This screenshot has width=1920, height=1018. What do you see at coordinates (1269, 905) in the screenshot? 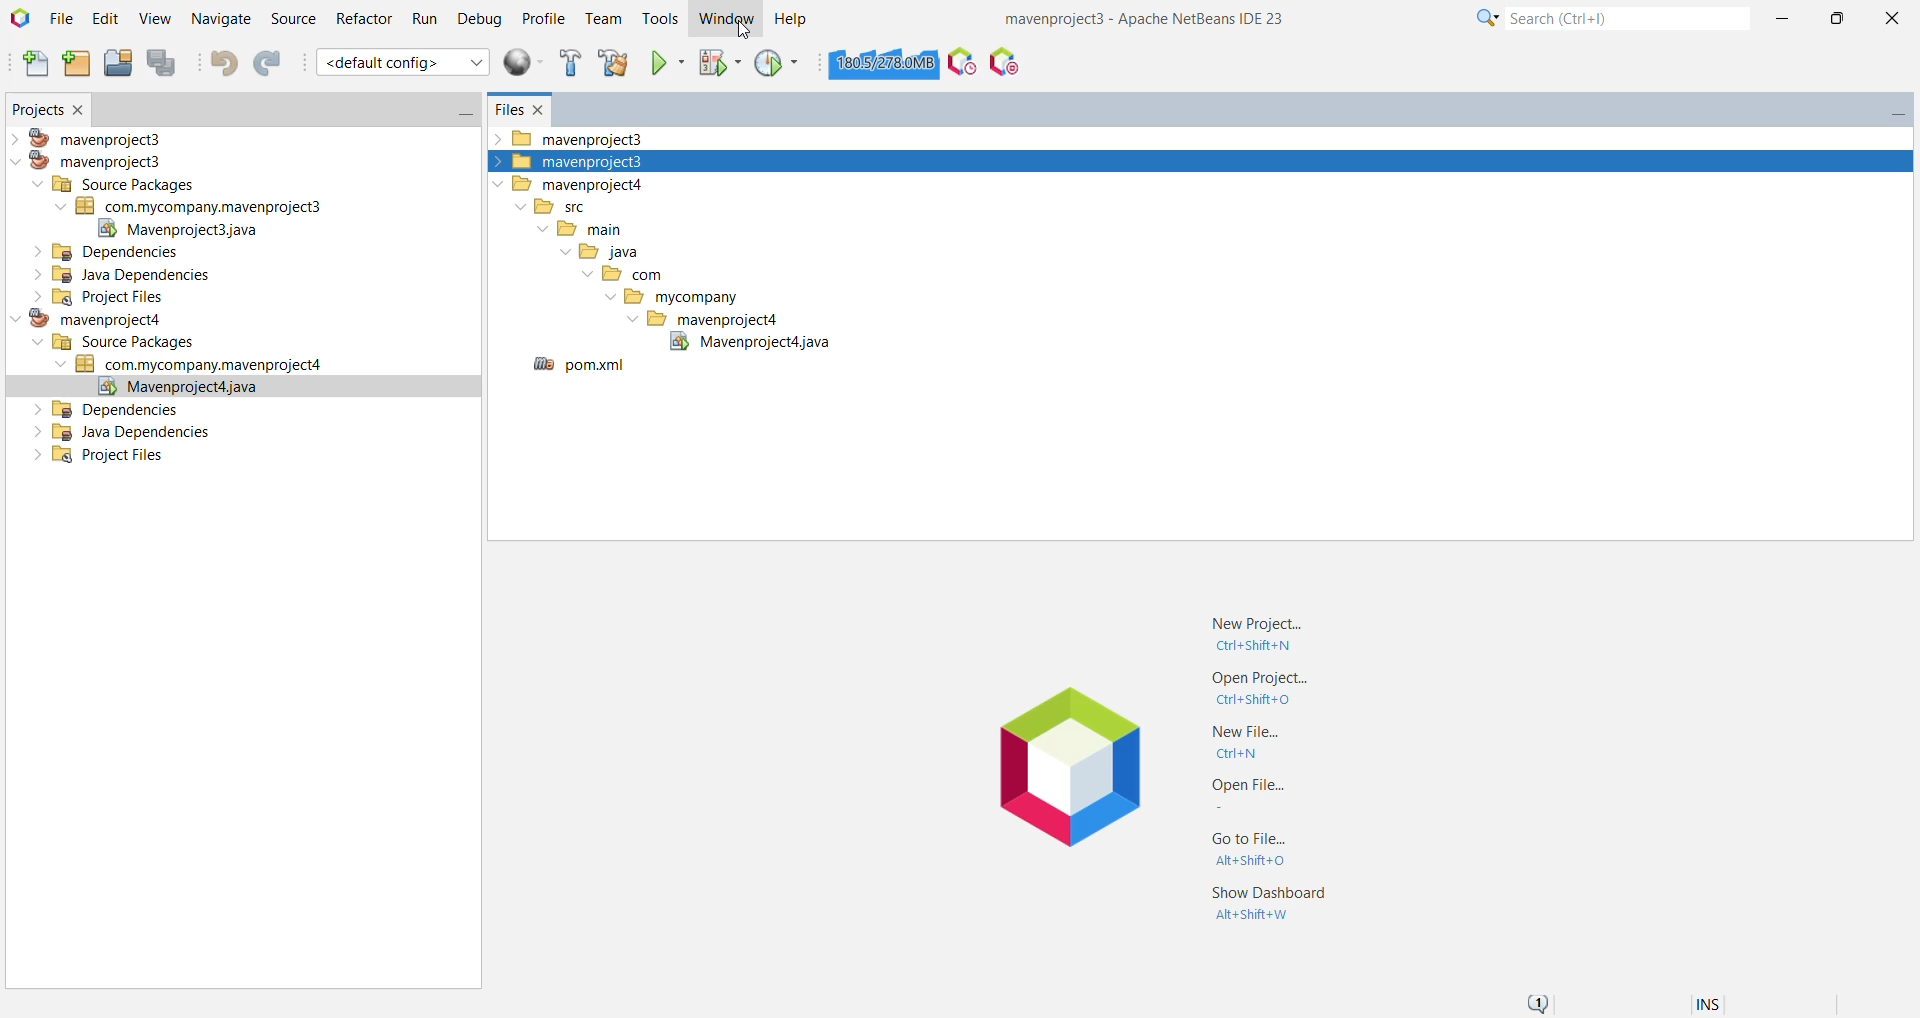
I see `Show Dashboard` at bounding box center [1269, 905].